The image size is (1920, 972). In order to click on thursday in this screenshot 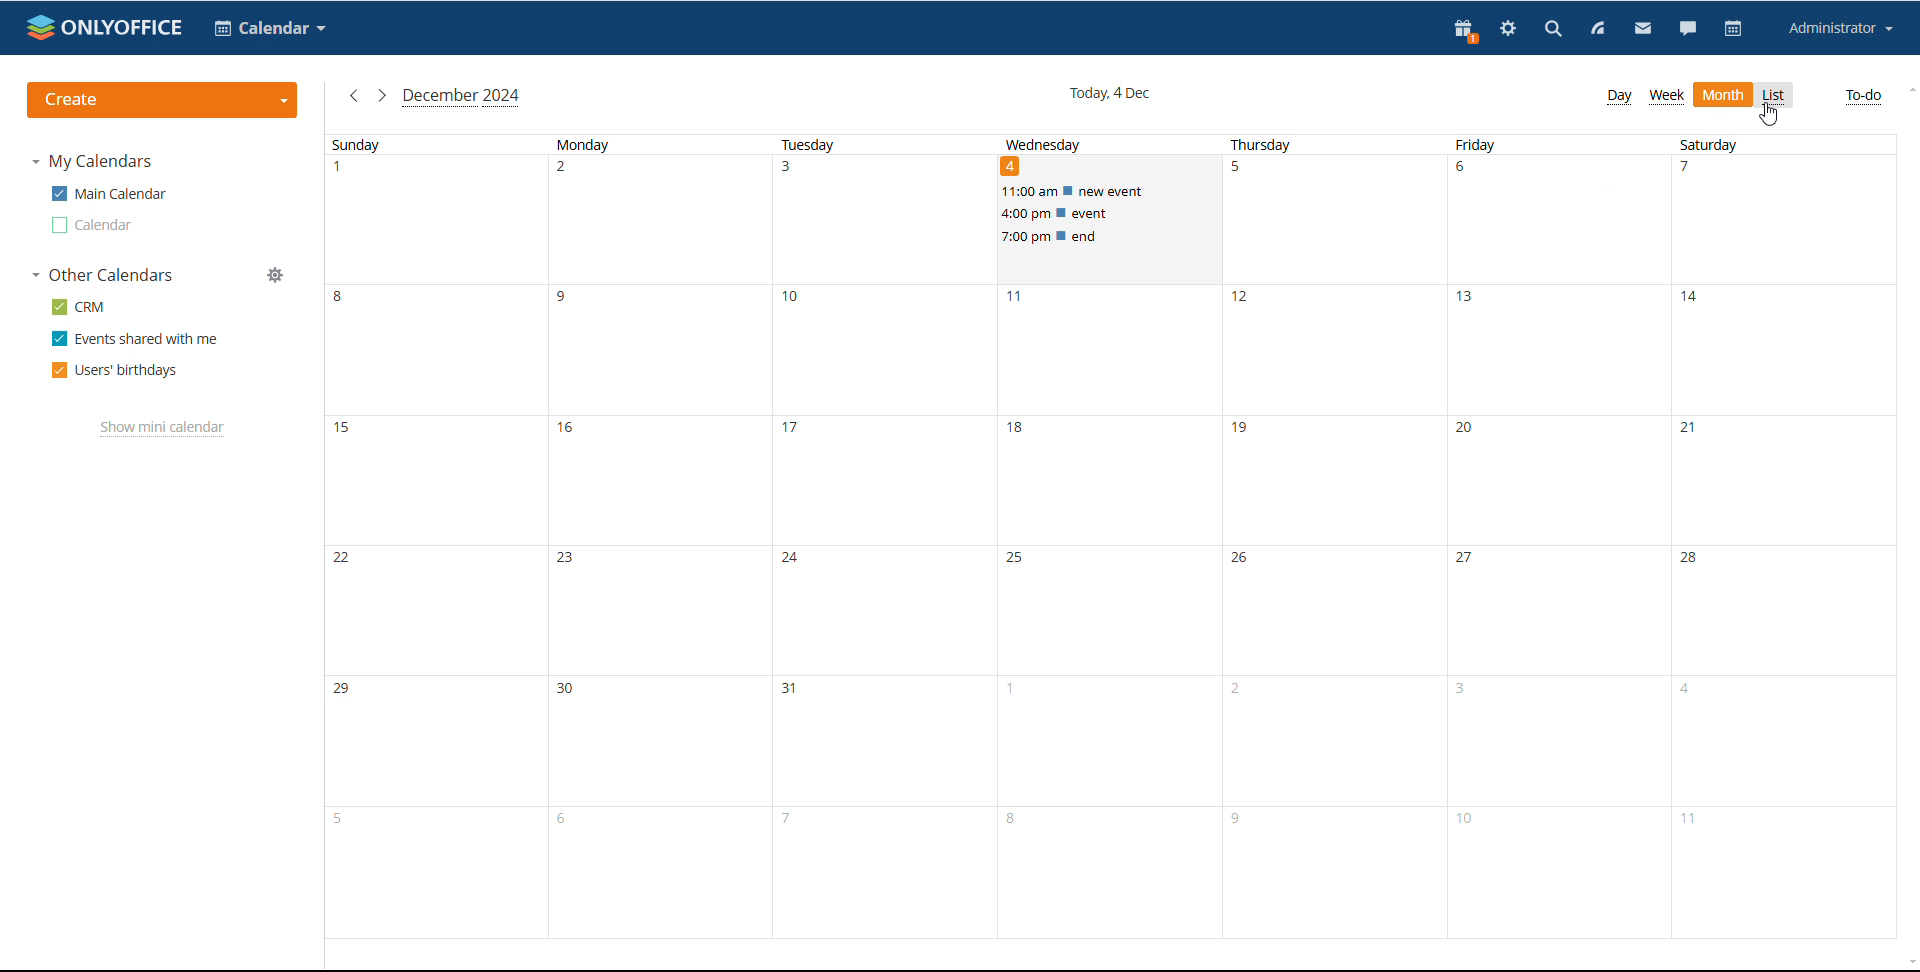, I will do `click(1331, 537)`.